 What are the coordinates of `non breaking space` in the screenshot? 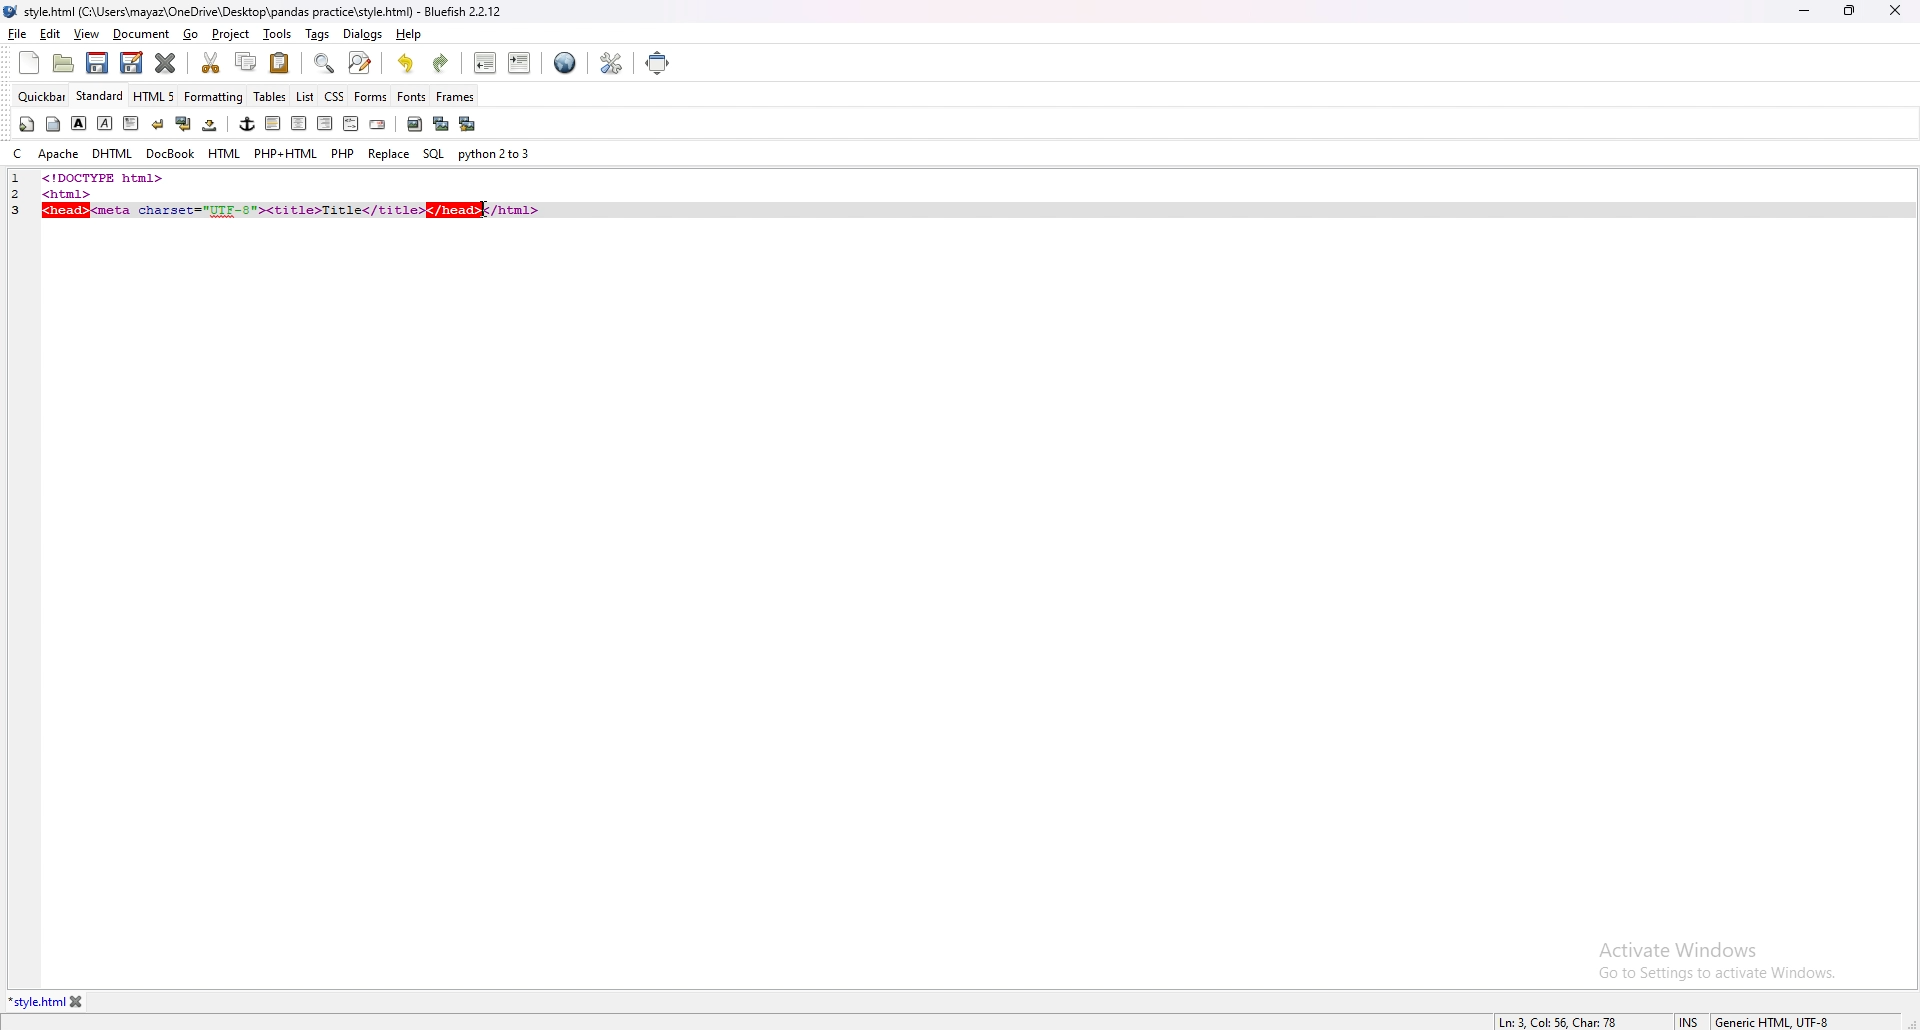 It's located at (211, 124).